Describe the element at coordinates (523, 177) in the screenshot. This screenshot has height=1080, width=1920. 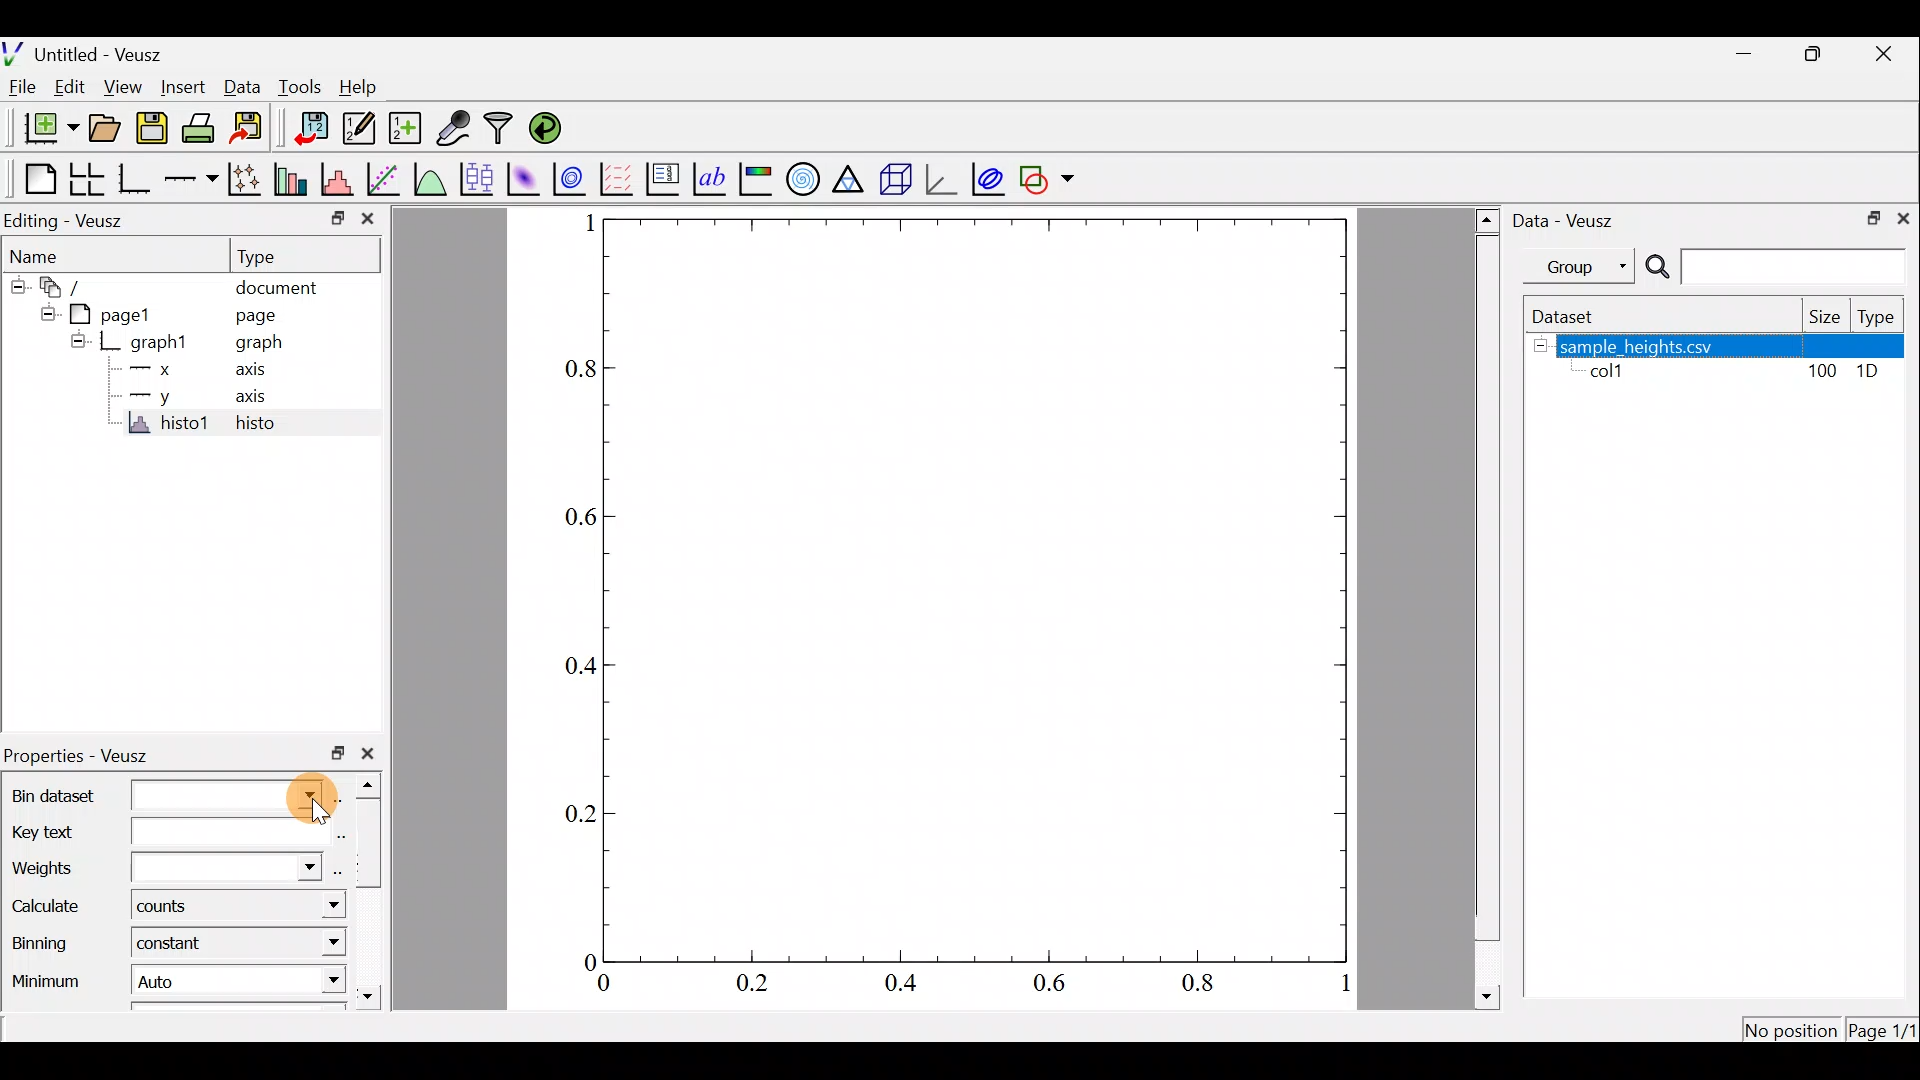
I see `plot a 2d dataset as an image` at that location.